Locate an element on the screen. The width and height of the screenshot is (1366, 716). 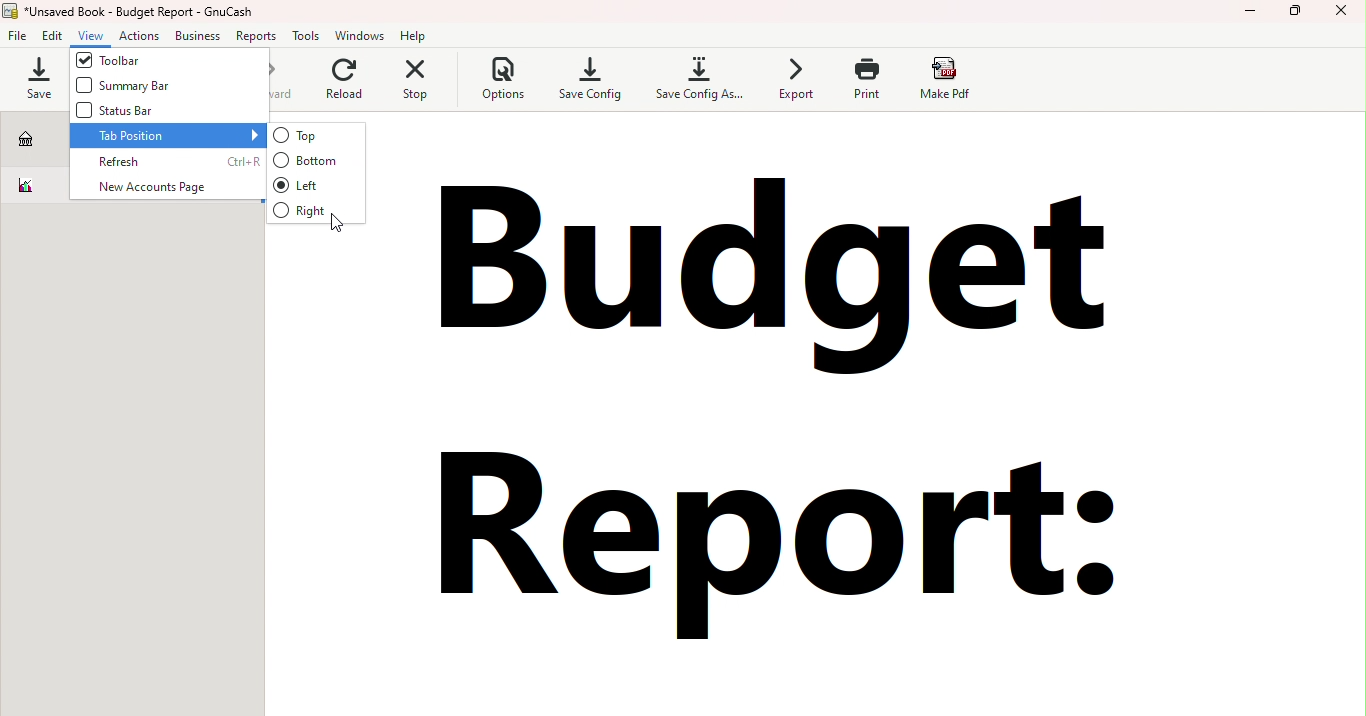
Make pdf is located at coordinates (946, 79).